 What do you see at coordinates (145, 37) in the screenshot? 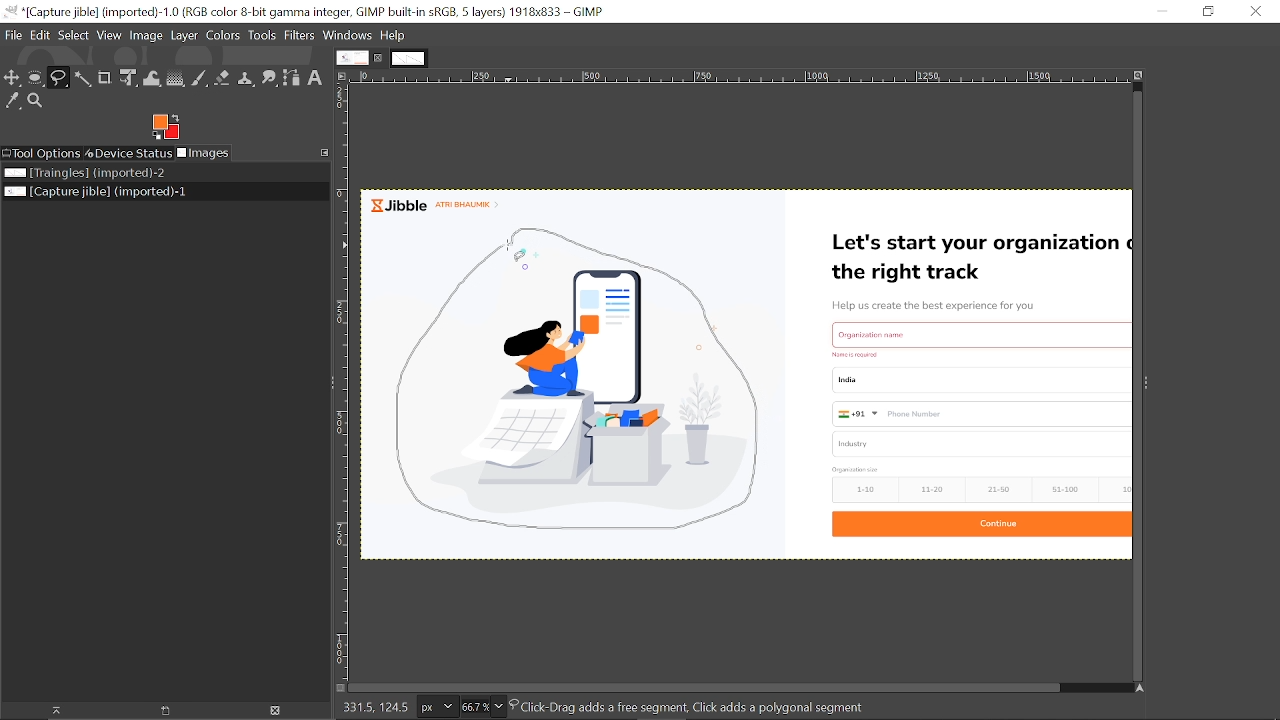
I see `Image` at bounding box center [145, 37].